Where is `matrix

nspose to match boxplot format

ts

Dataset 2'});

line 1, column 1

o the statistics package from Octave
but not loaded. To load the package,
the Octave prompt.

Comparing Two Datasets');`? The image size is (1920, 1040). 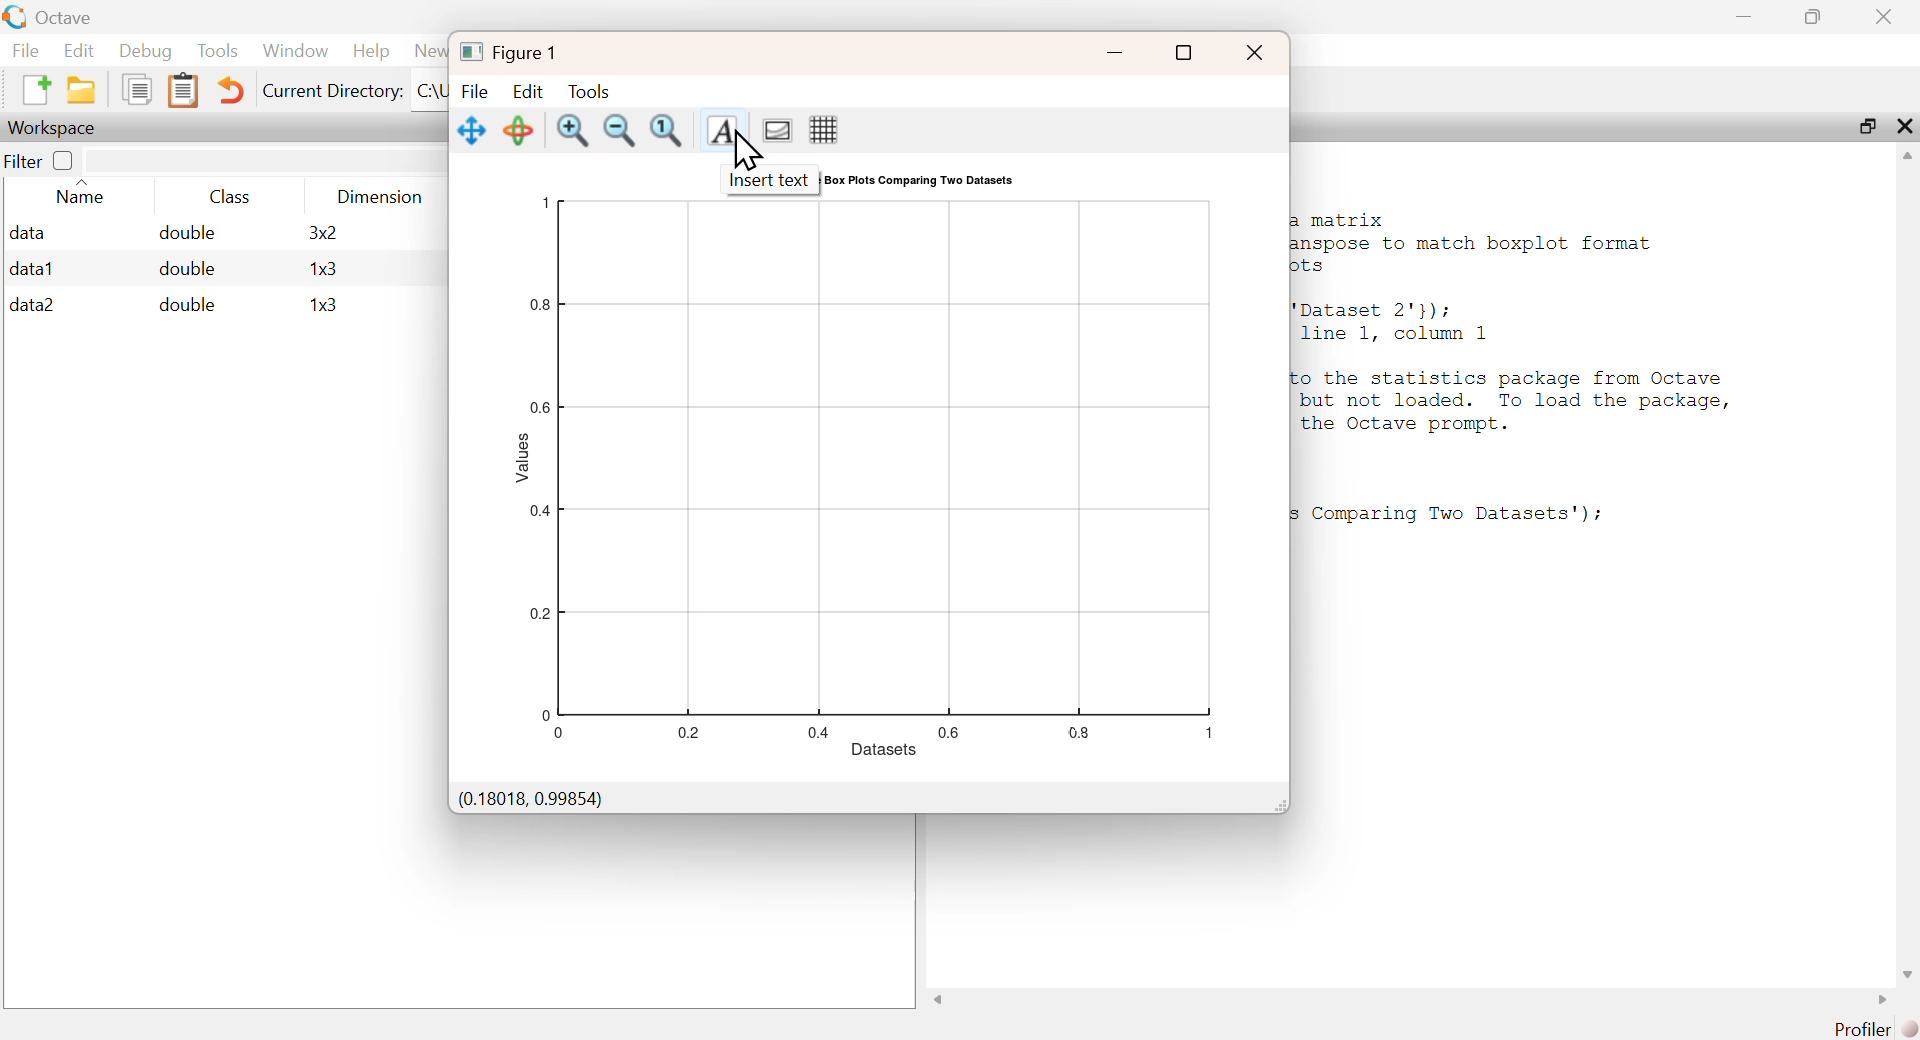
matrix

nspose to match boxplot format

ts

Dataset 2'});

line 1, column 1

o the statistics package from Octave
but not loaded. To load the package,
the Octave prompt.

Comparing Two Datasets'); is located at coordinates (1517, 365).